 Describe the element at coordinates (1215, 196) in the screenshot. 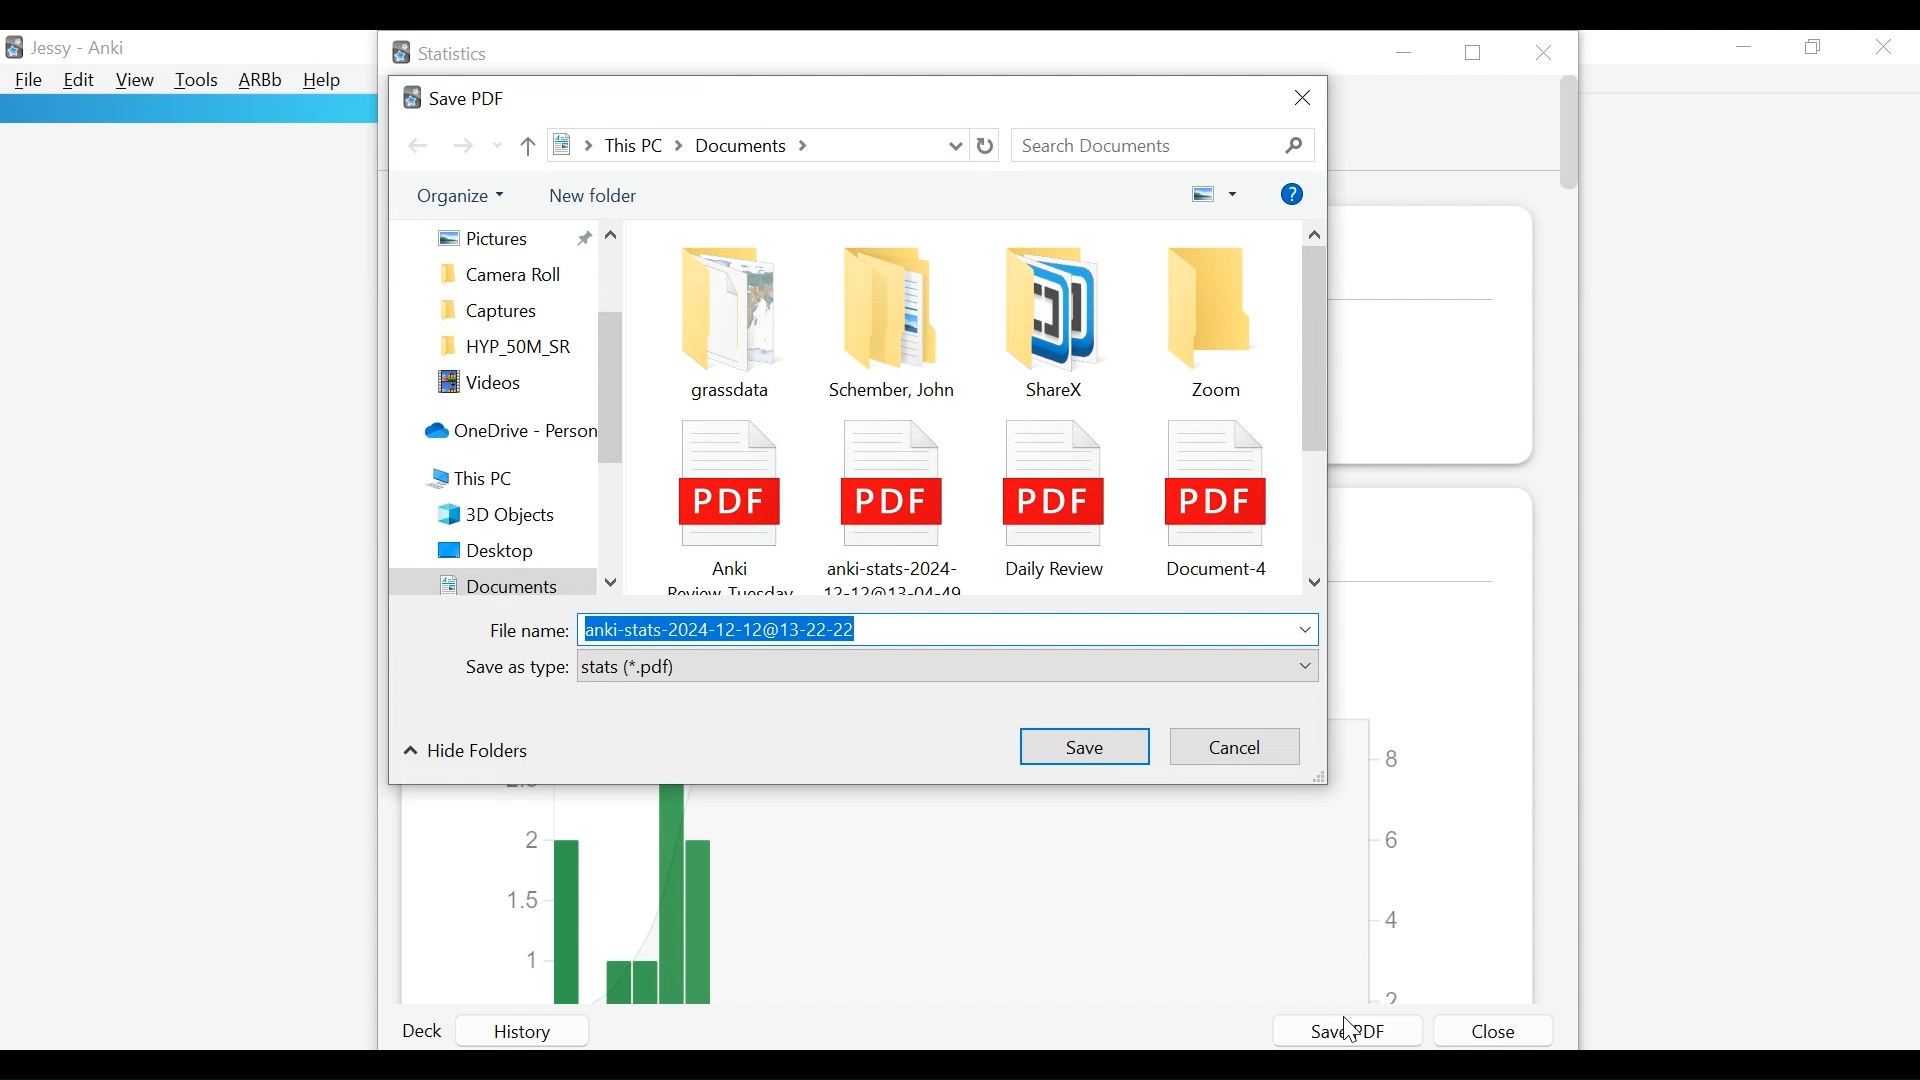

I see `Show your view as` at that location.